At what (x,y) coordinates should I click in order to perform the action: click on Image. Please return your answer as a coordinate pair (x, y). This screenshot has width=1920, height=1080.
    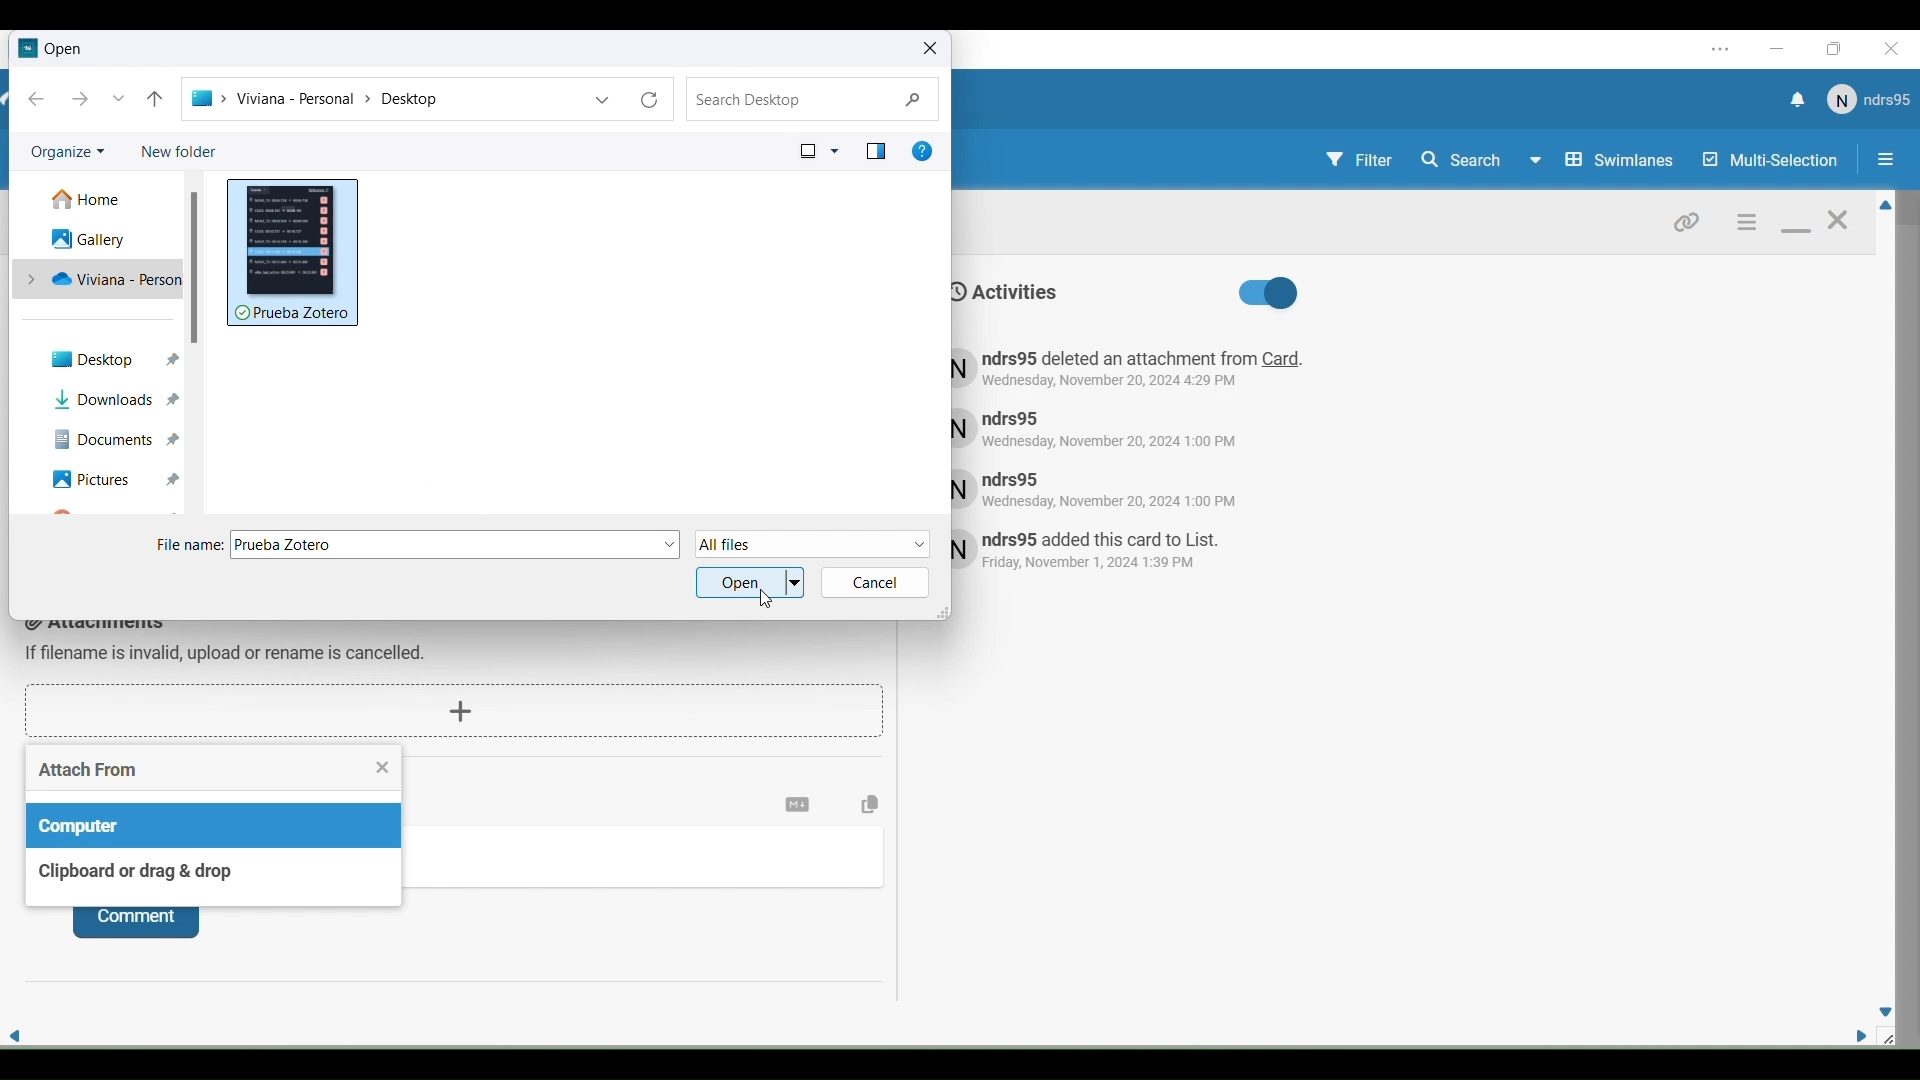
    Looking at the image, I should click on (294, 252).